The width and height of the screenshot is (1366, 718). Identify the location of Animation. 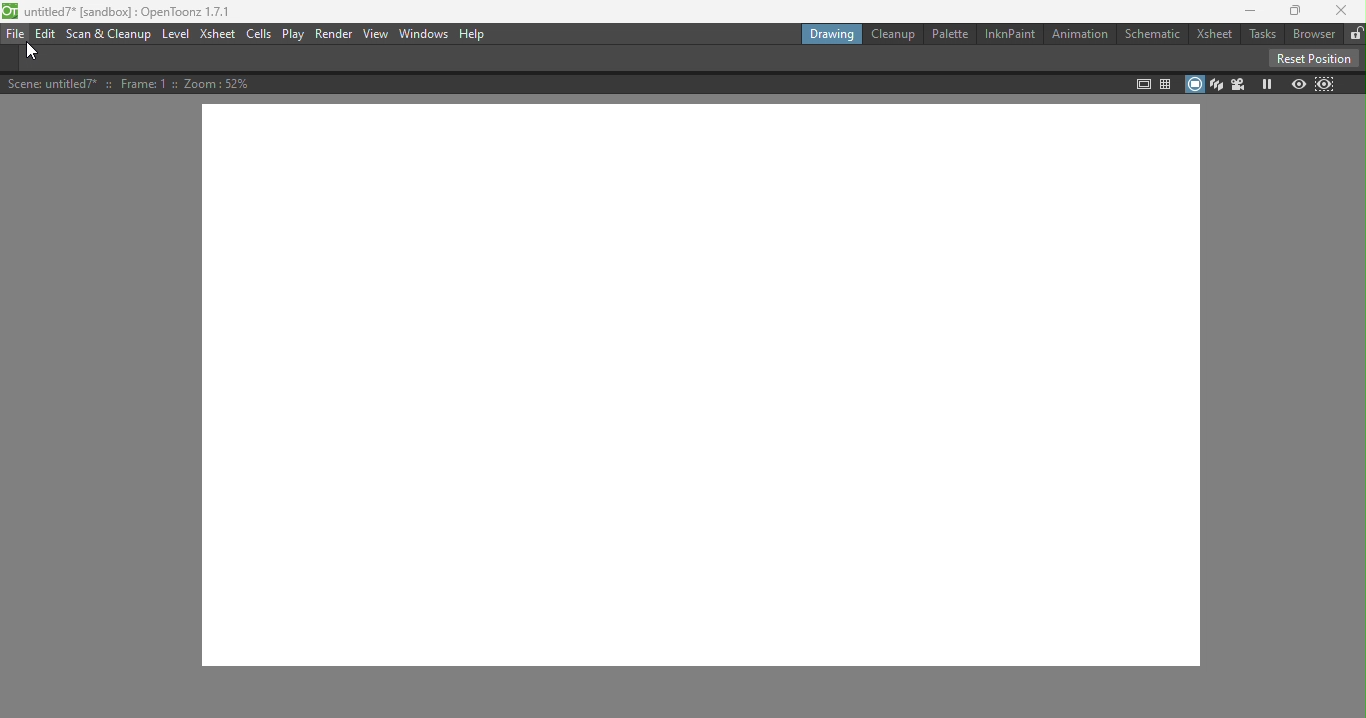
(1079, 33).